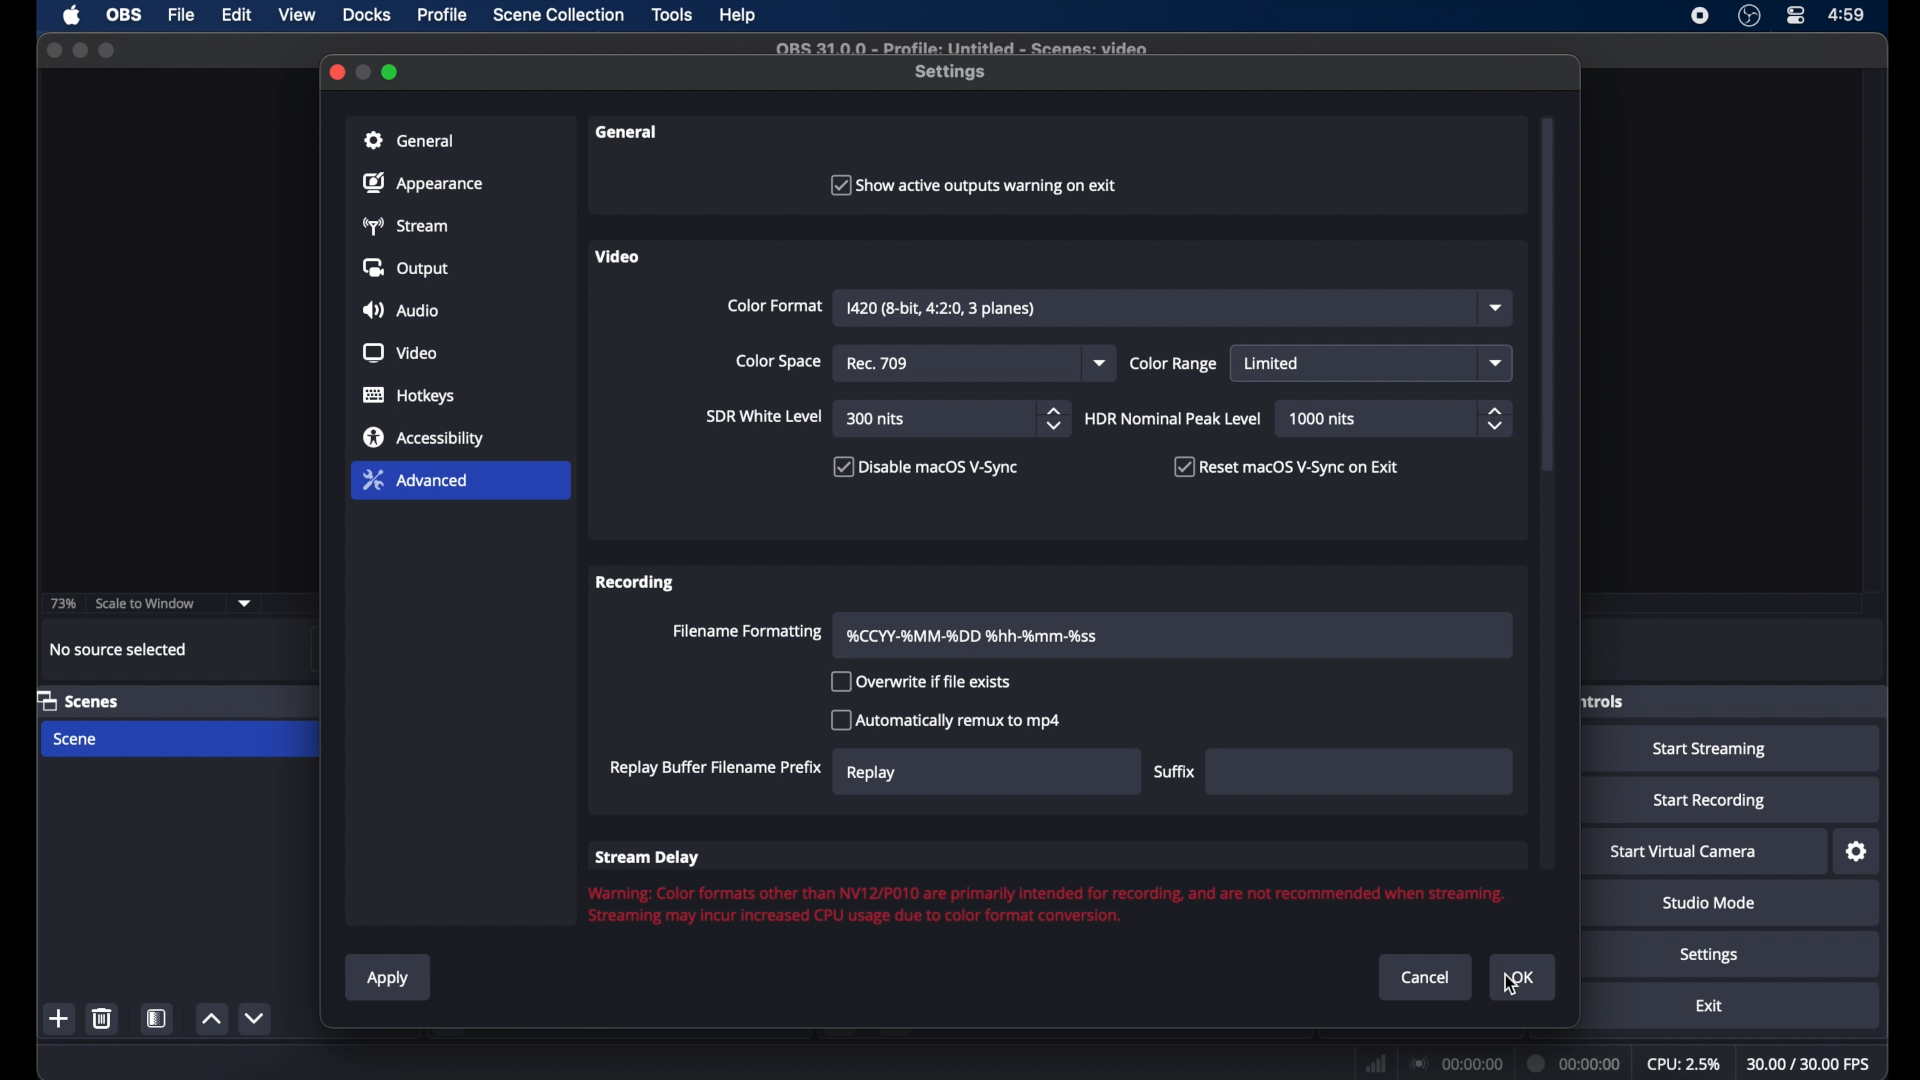 The height and width of the screenshot is (1080, 1920). Describe the element at coordinates (557, 15) in the screenshot. I see `scene collection` at that location.